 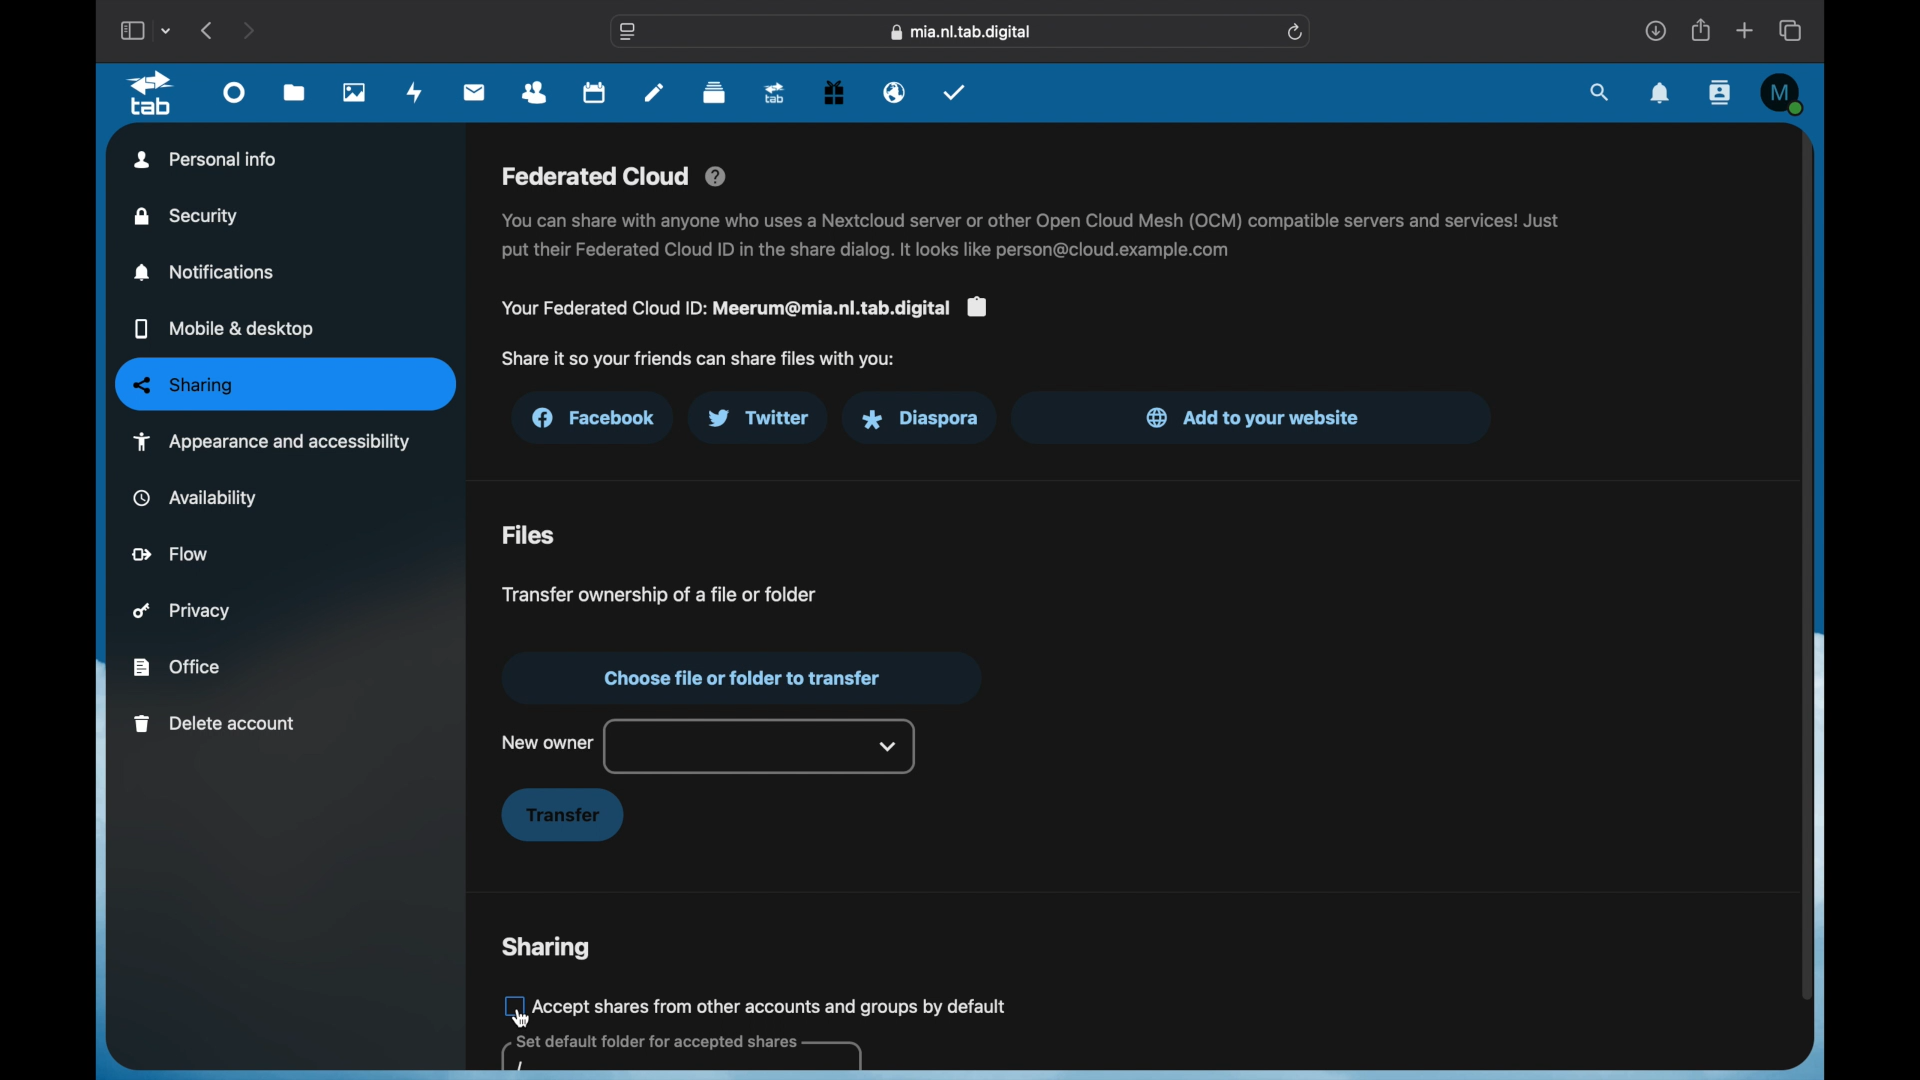 I want to click on personal info, so click(x=206, y=159).